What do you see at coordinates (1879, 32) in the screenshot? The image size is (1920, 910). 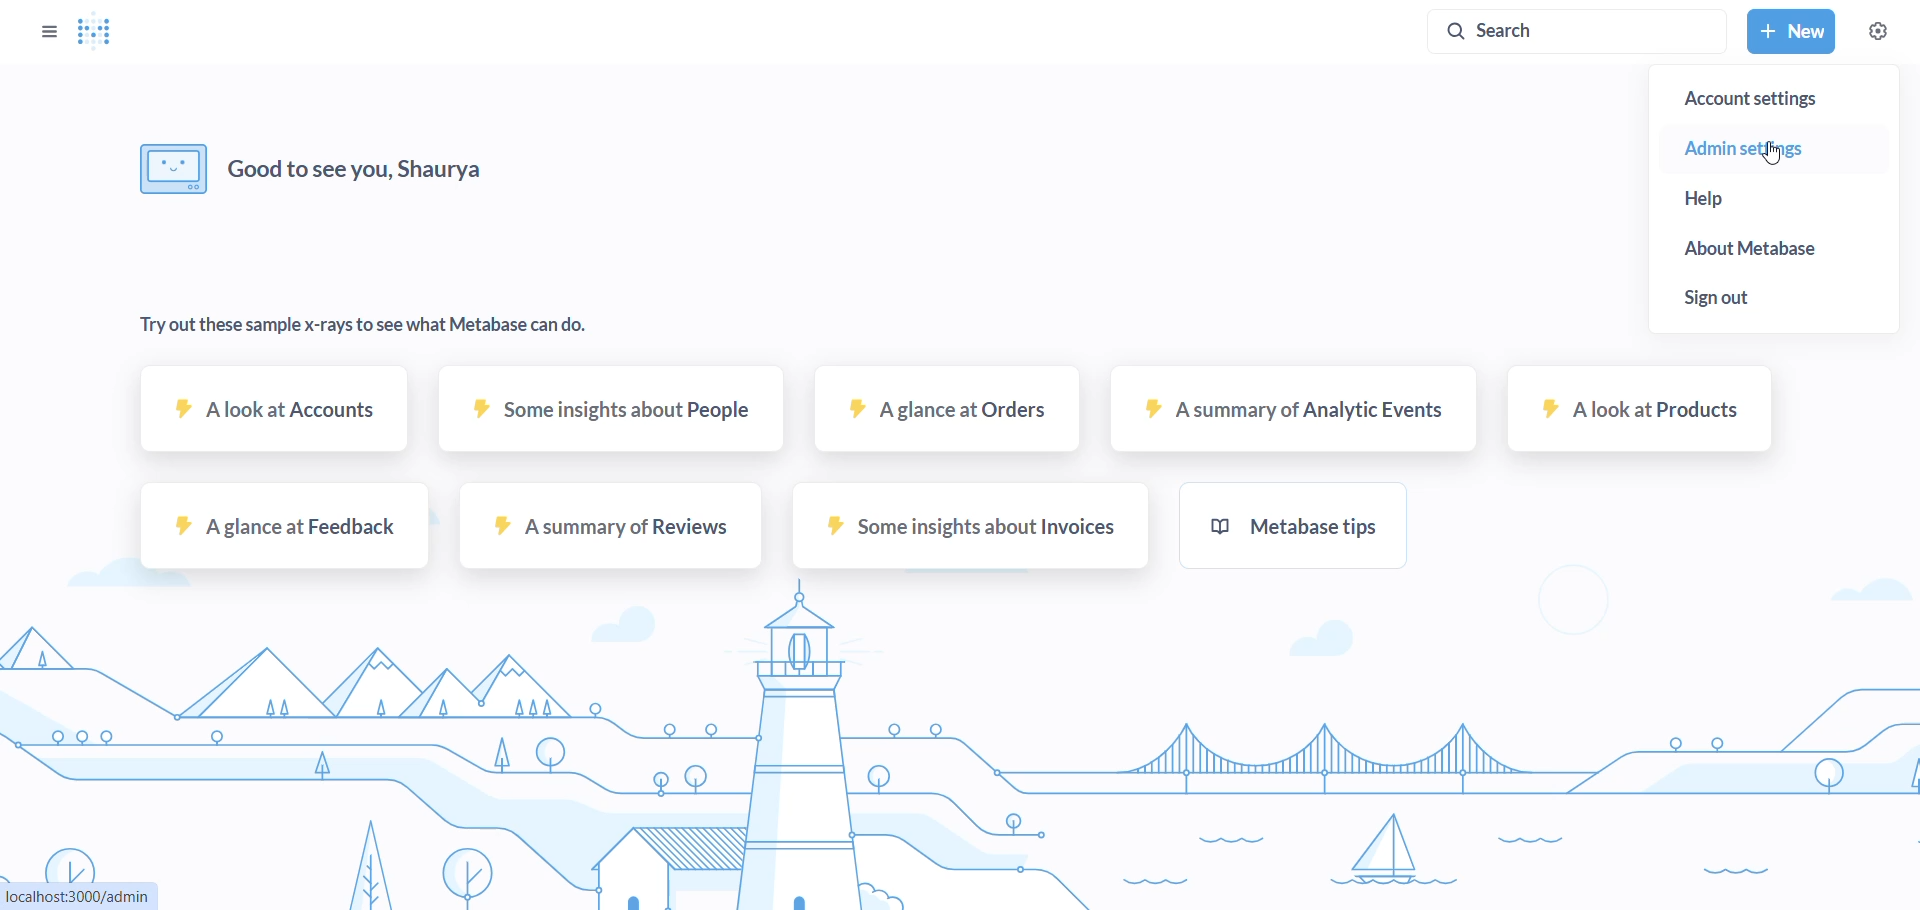 I see `settings` at bounding box center [1879, 32].